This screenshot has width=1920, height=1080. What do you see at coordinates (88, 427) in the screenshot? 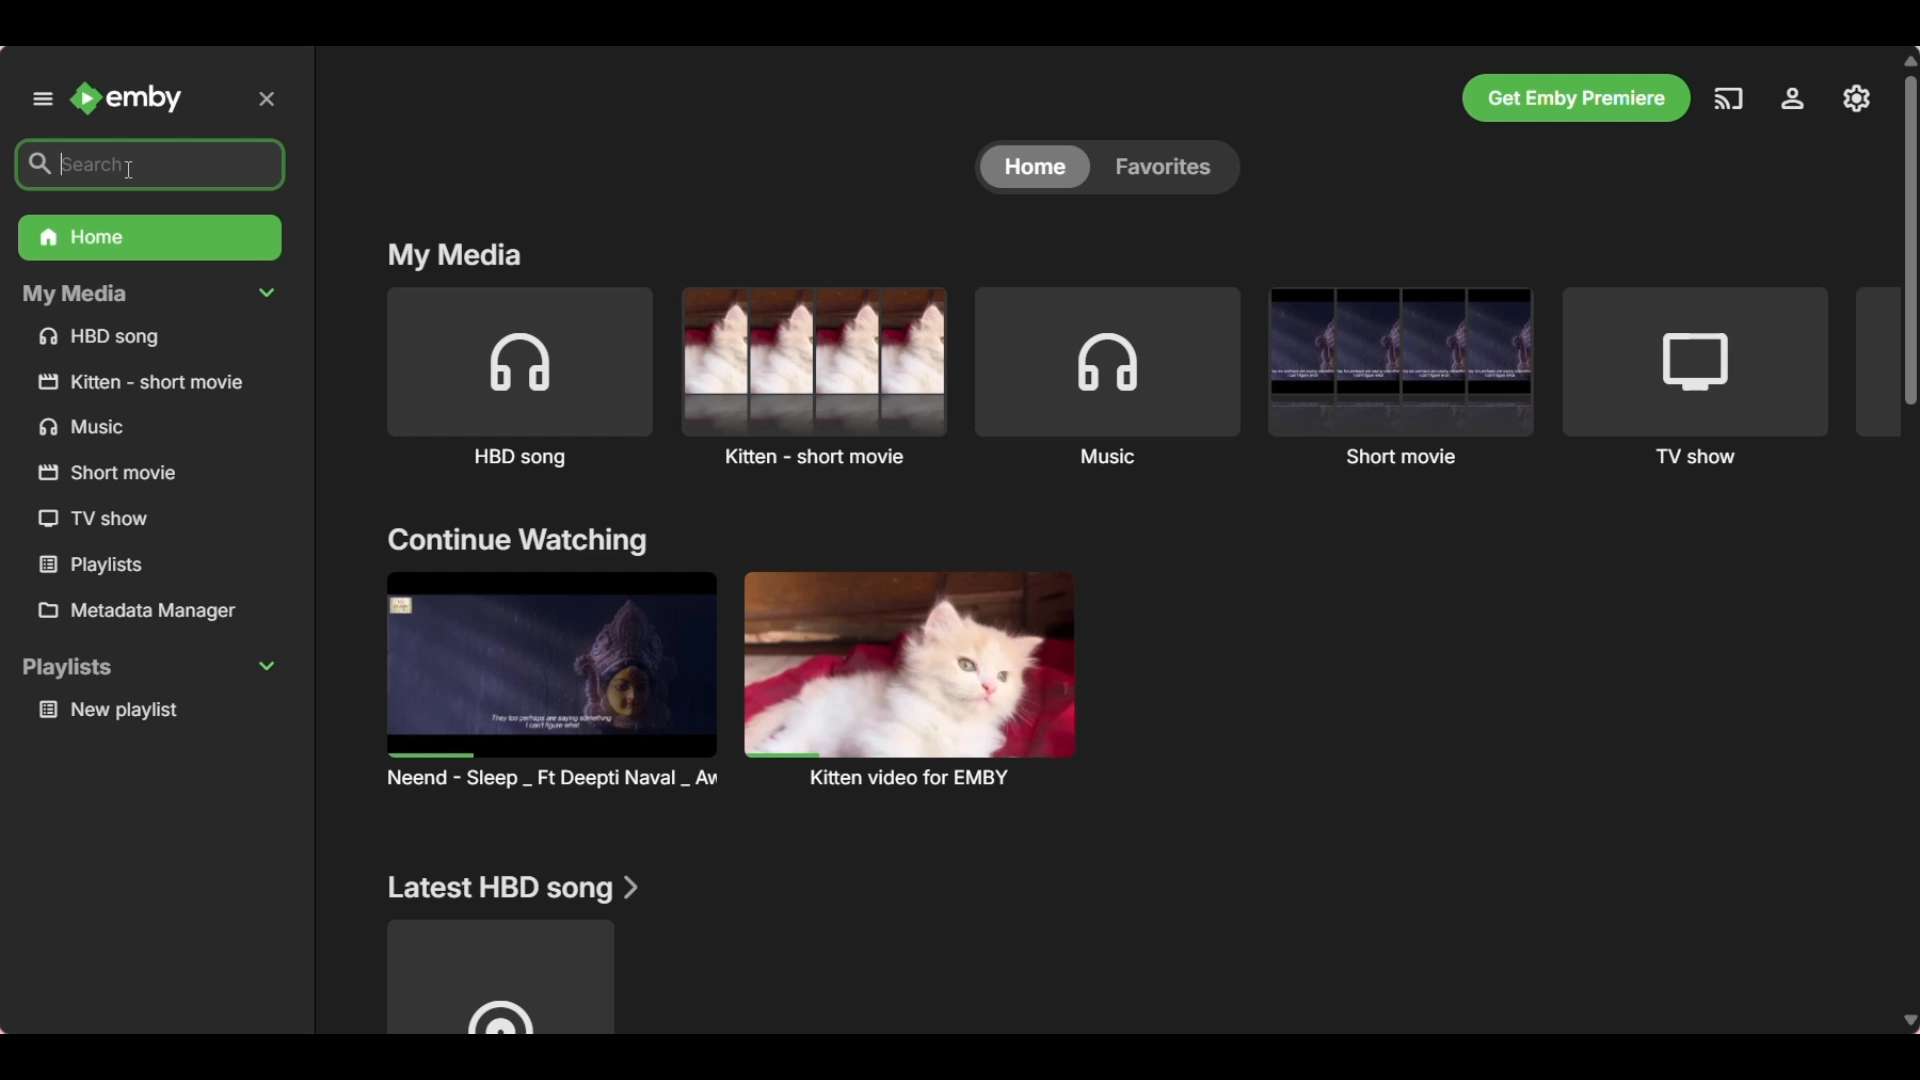
I see `` at bounding box center [88, 427].